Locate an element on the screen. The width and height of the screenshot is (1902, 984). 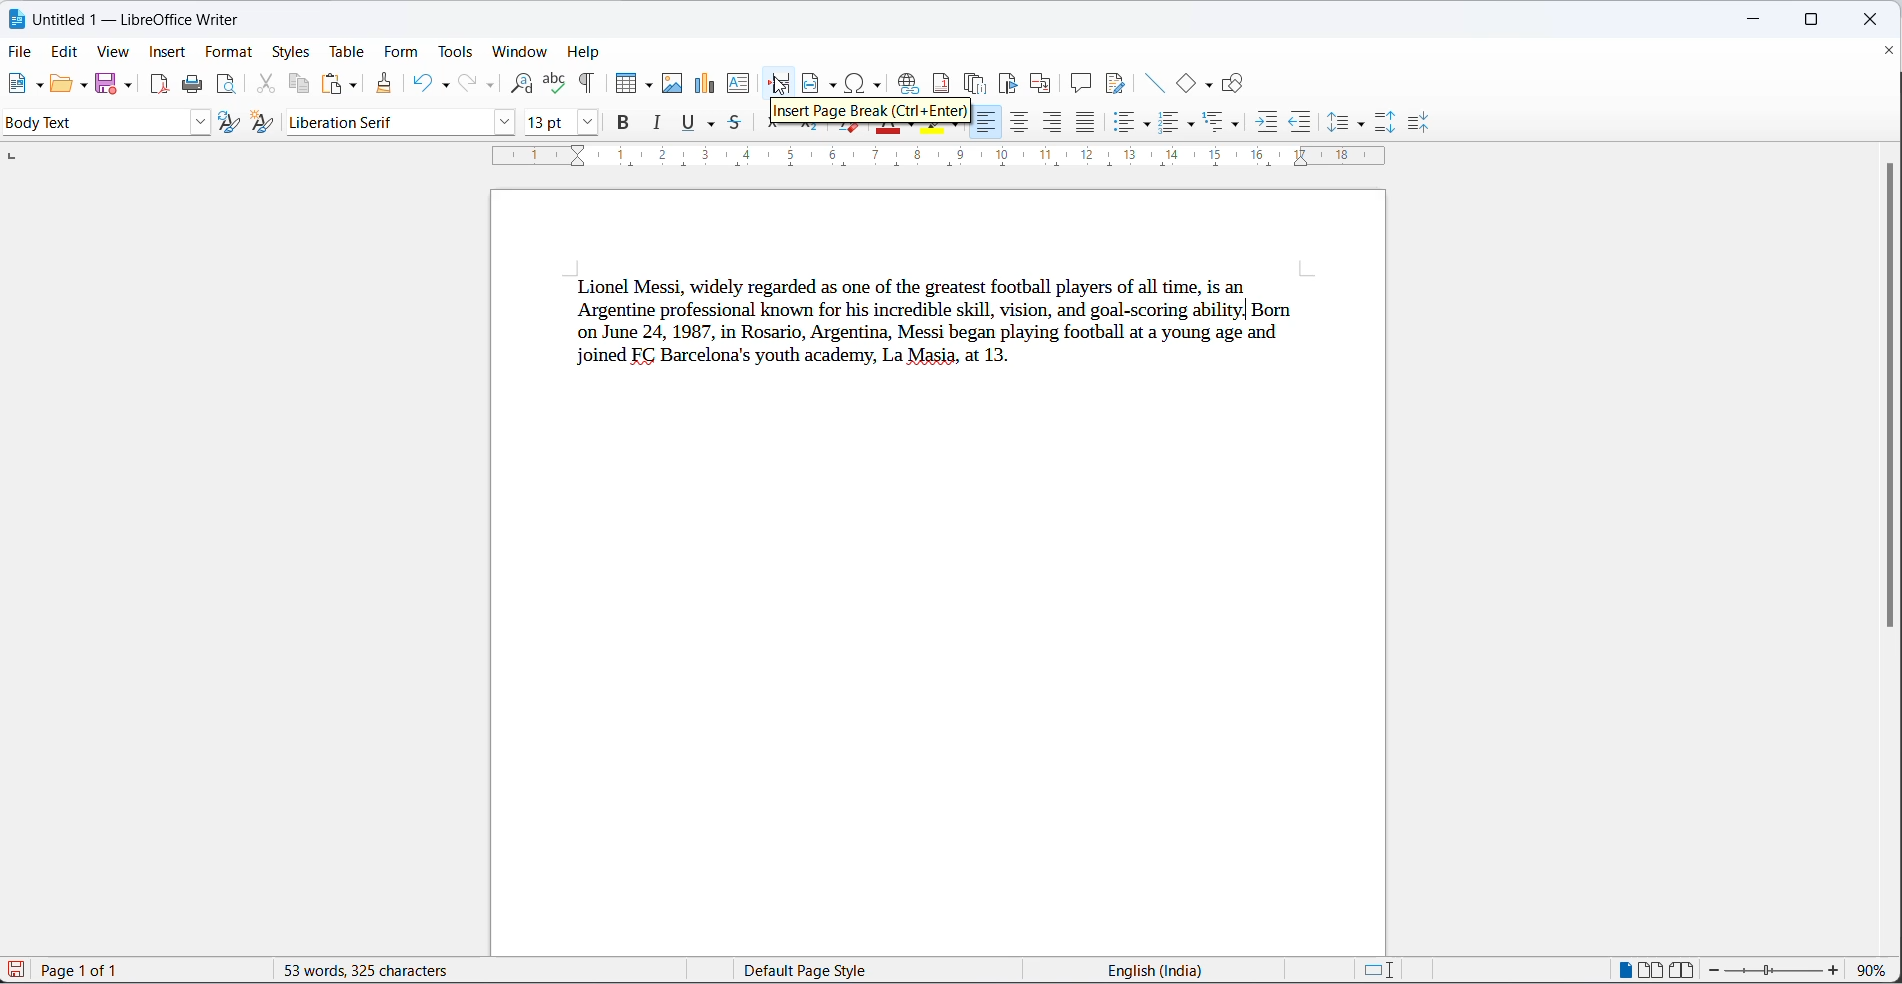
insert footnote is located at coordinates (942, 83).